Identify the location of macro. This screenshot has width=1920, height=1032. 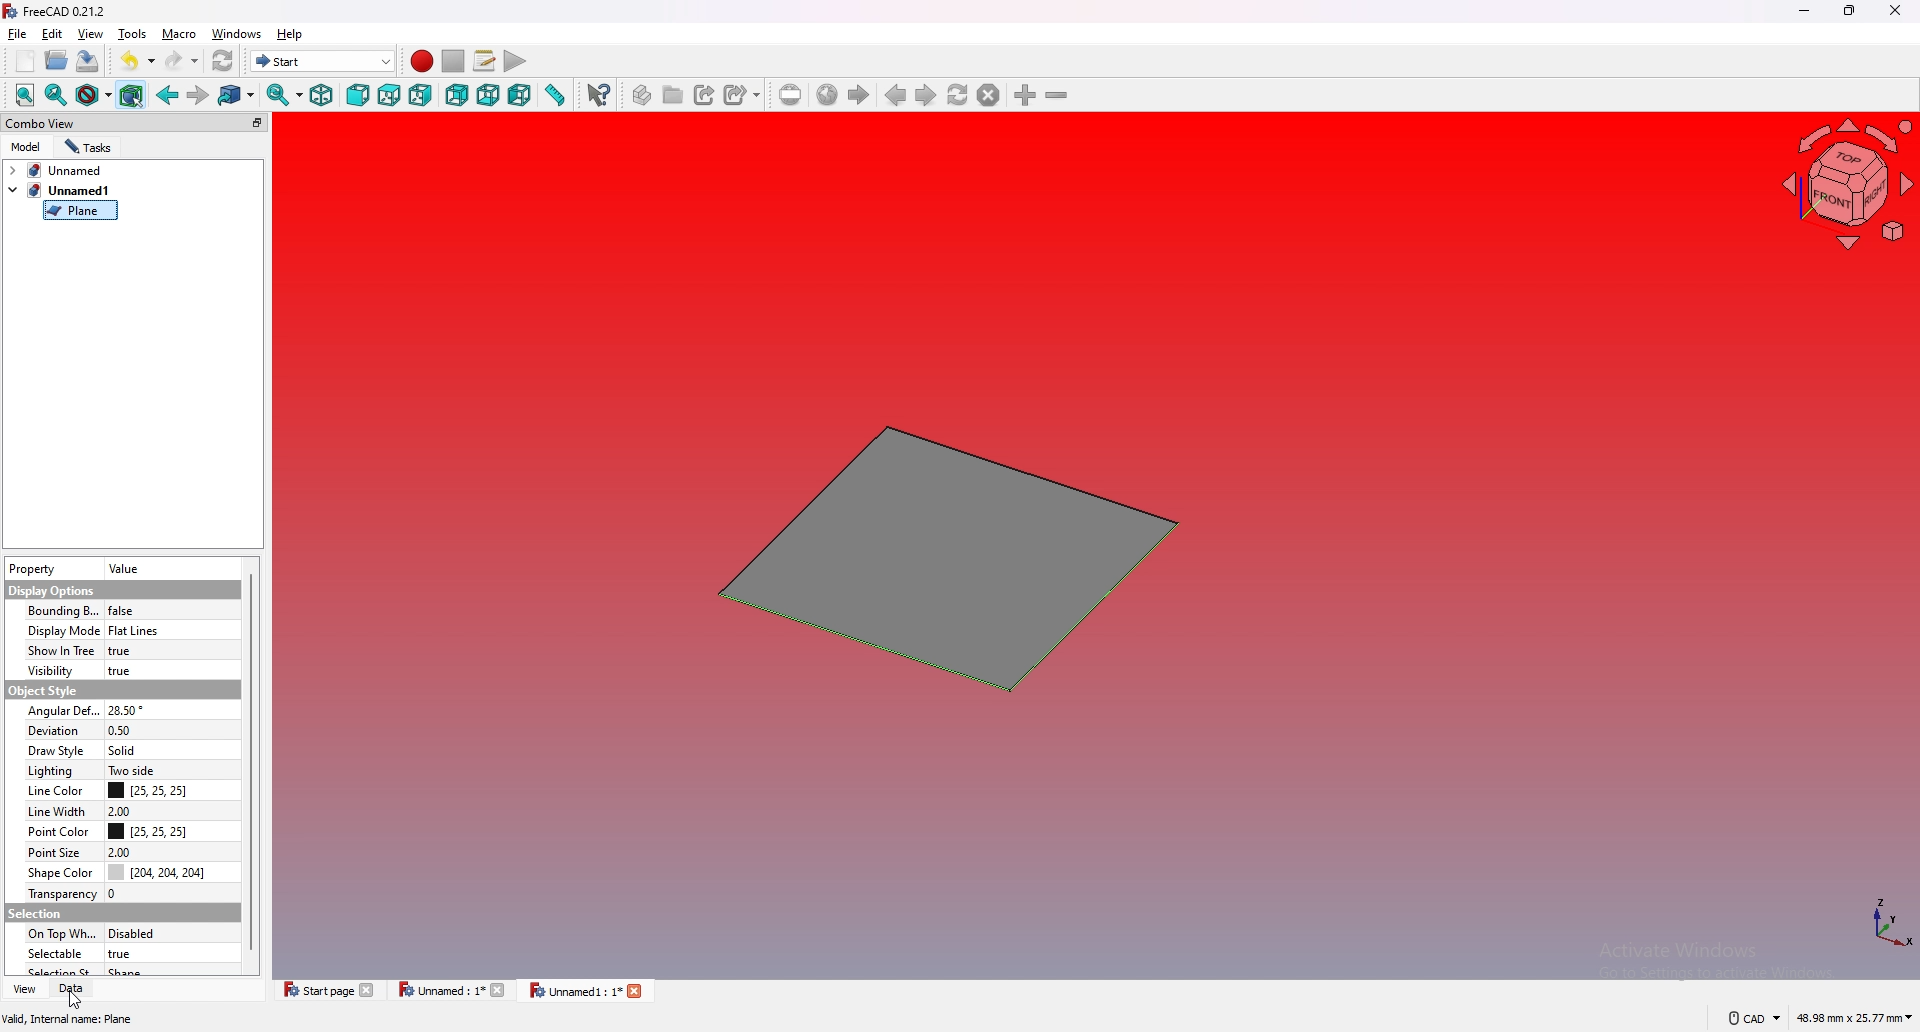
(180, 33).